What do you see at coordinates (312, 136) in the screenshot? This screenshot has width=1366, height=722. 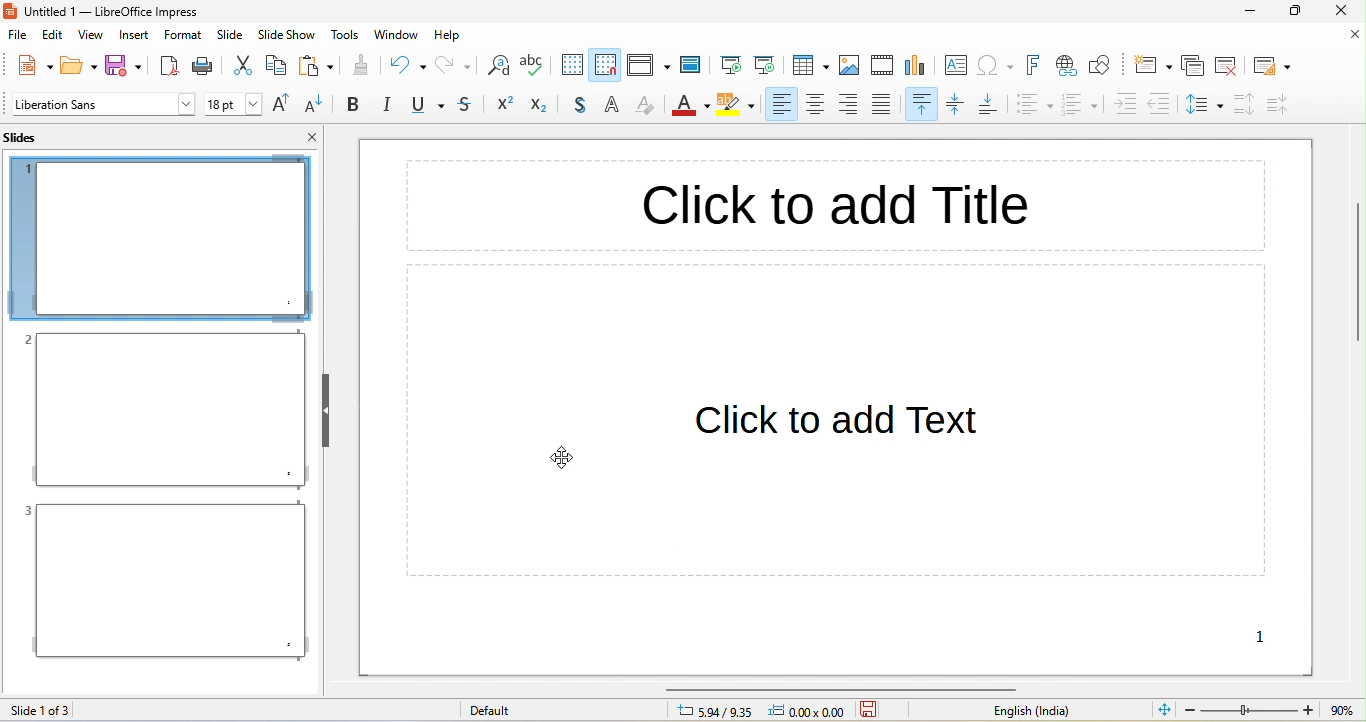 I see `close` at bounding box center [312, 136].